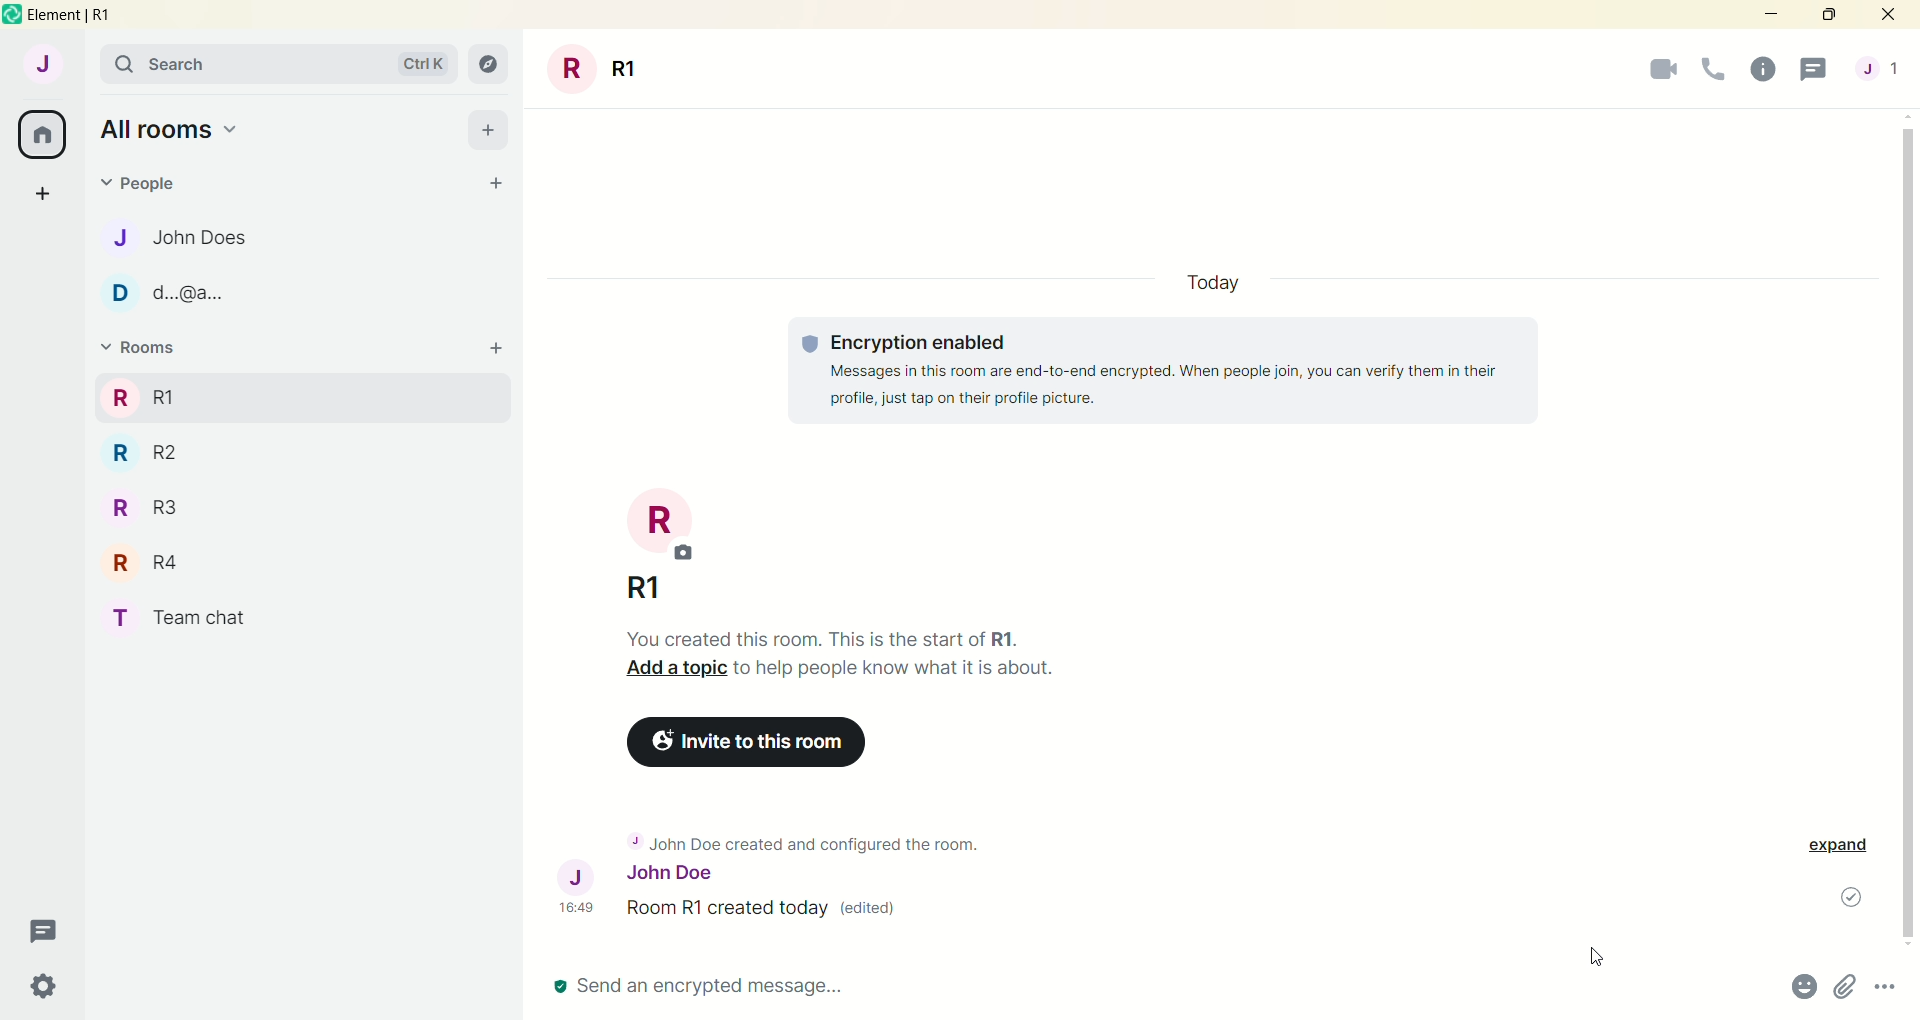 The height and width of the screenshot is (1020, 1920). What do you see at coordinates (489, 181) in the screenshot?
I see `start chat` at bounding box center [489, 181].